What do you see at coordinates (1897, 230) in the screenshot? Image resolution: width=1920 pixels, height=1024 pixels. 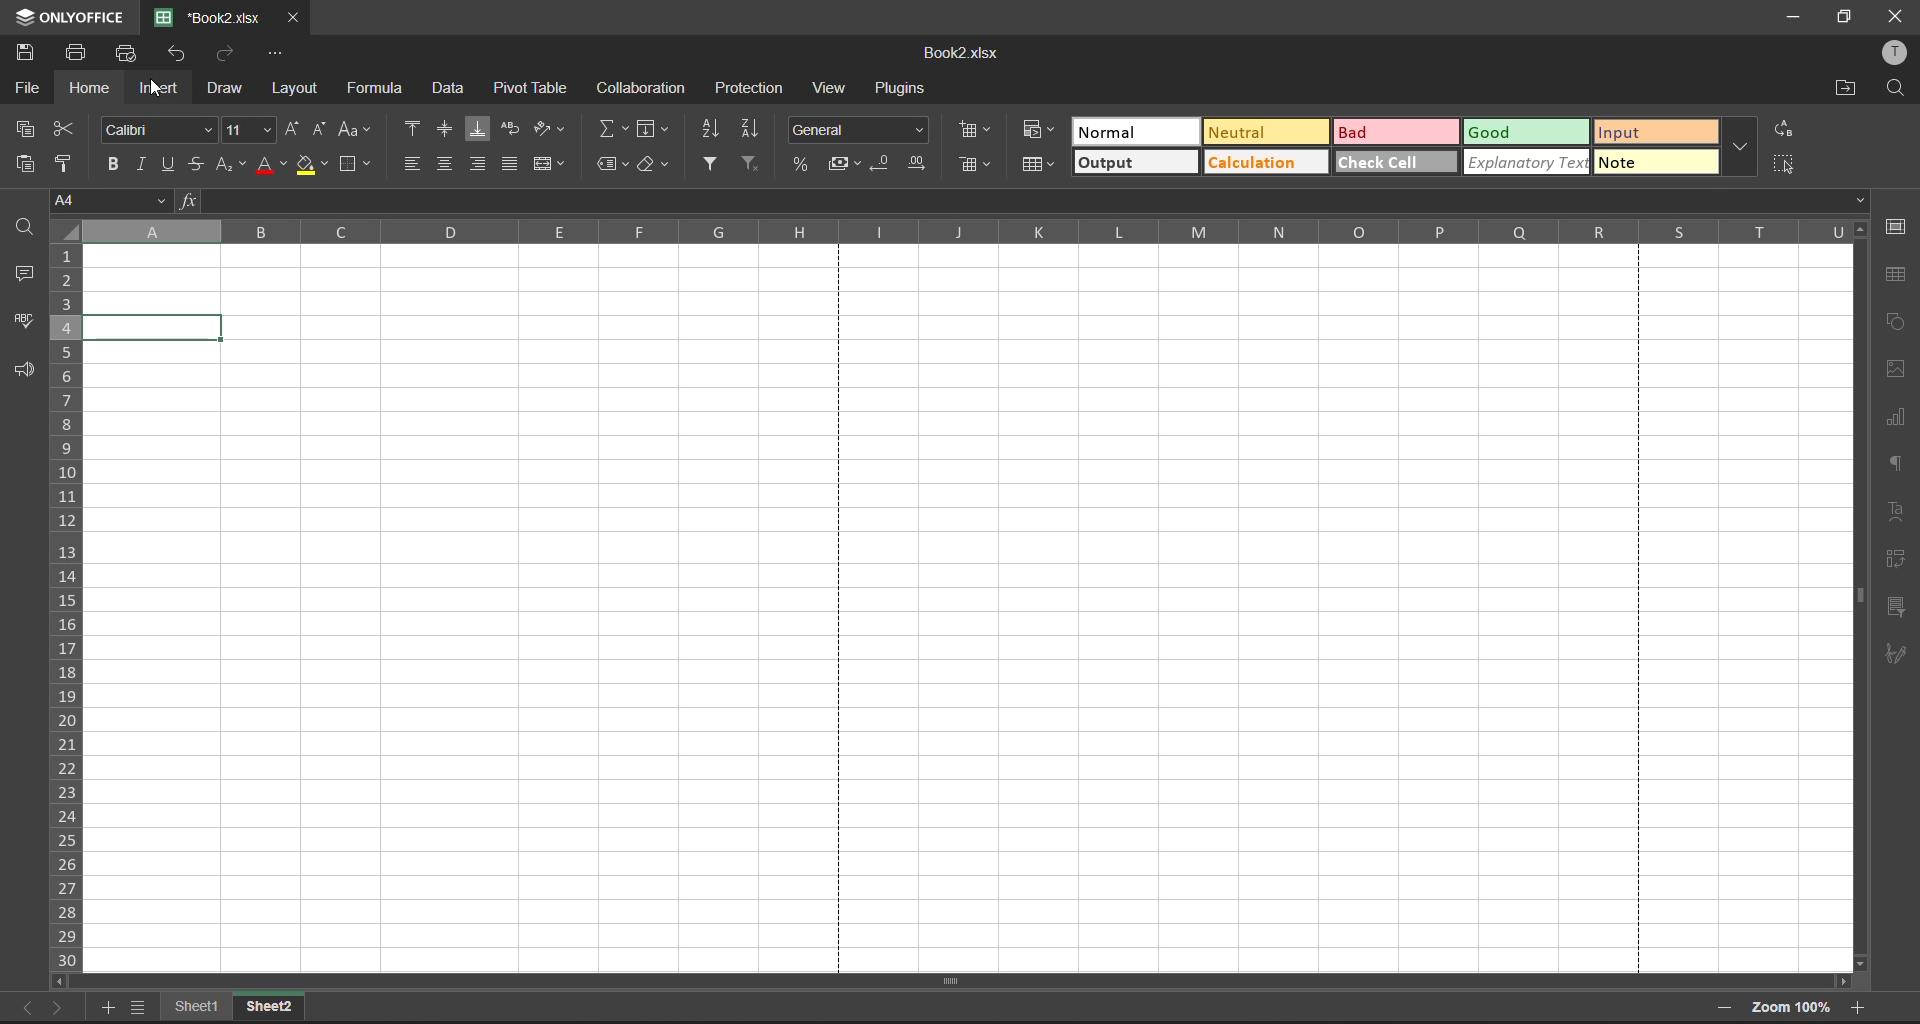 I see `cell settings` at bounding box center [1897, 230].